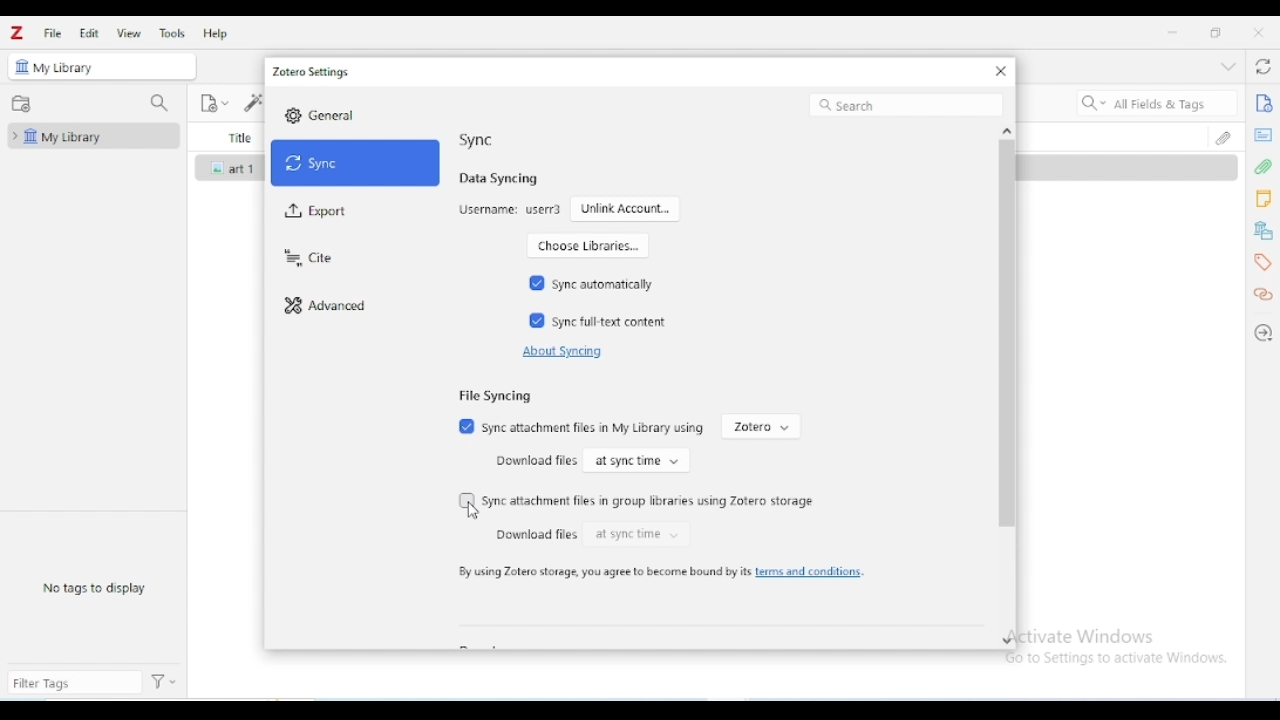  Describe the element at coordinates (317, 212) in the screenshot. I see `export` at that location.